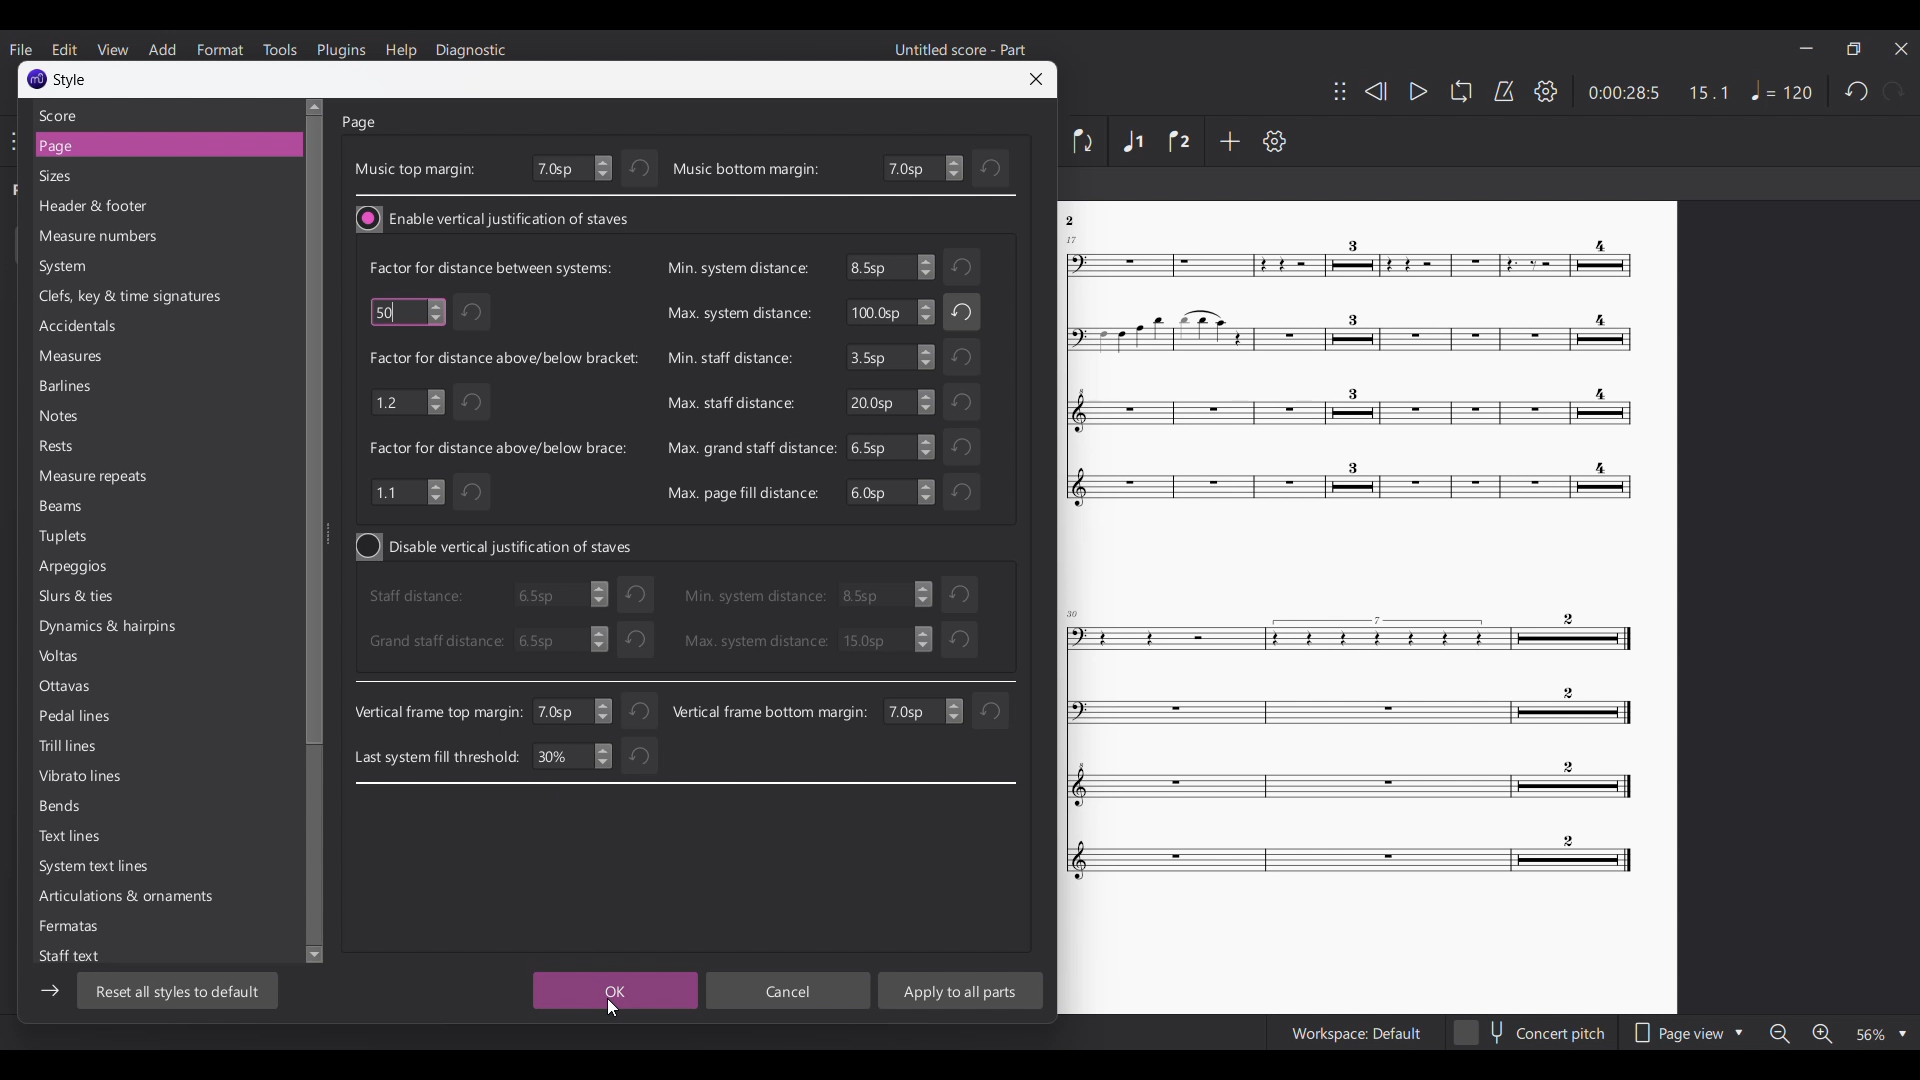  What do you see at coordinates (728, 403) in the screenshot?
I see `Max. staff distance` at bounding box center [728, 403].